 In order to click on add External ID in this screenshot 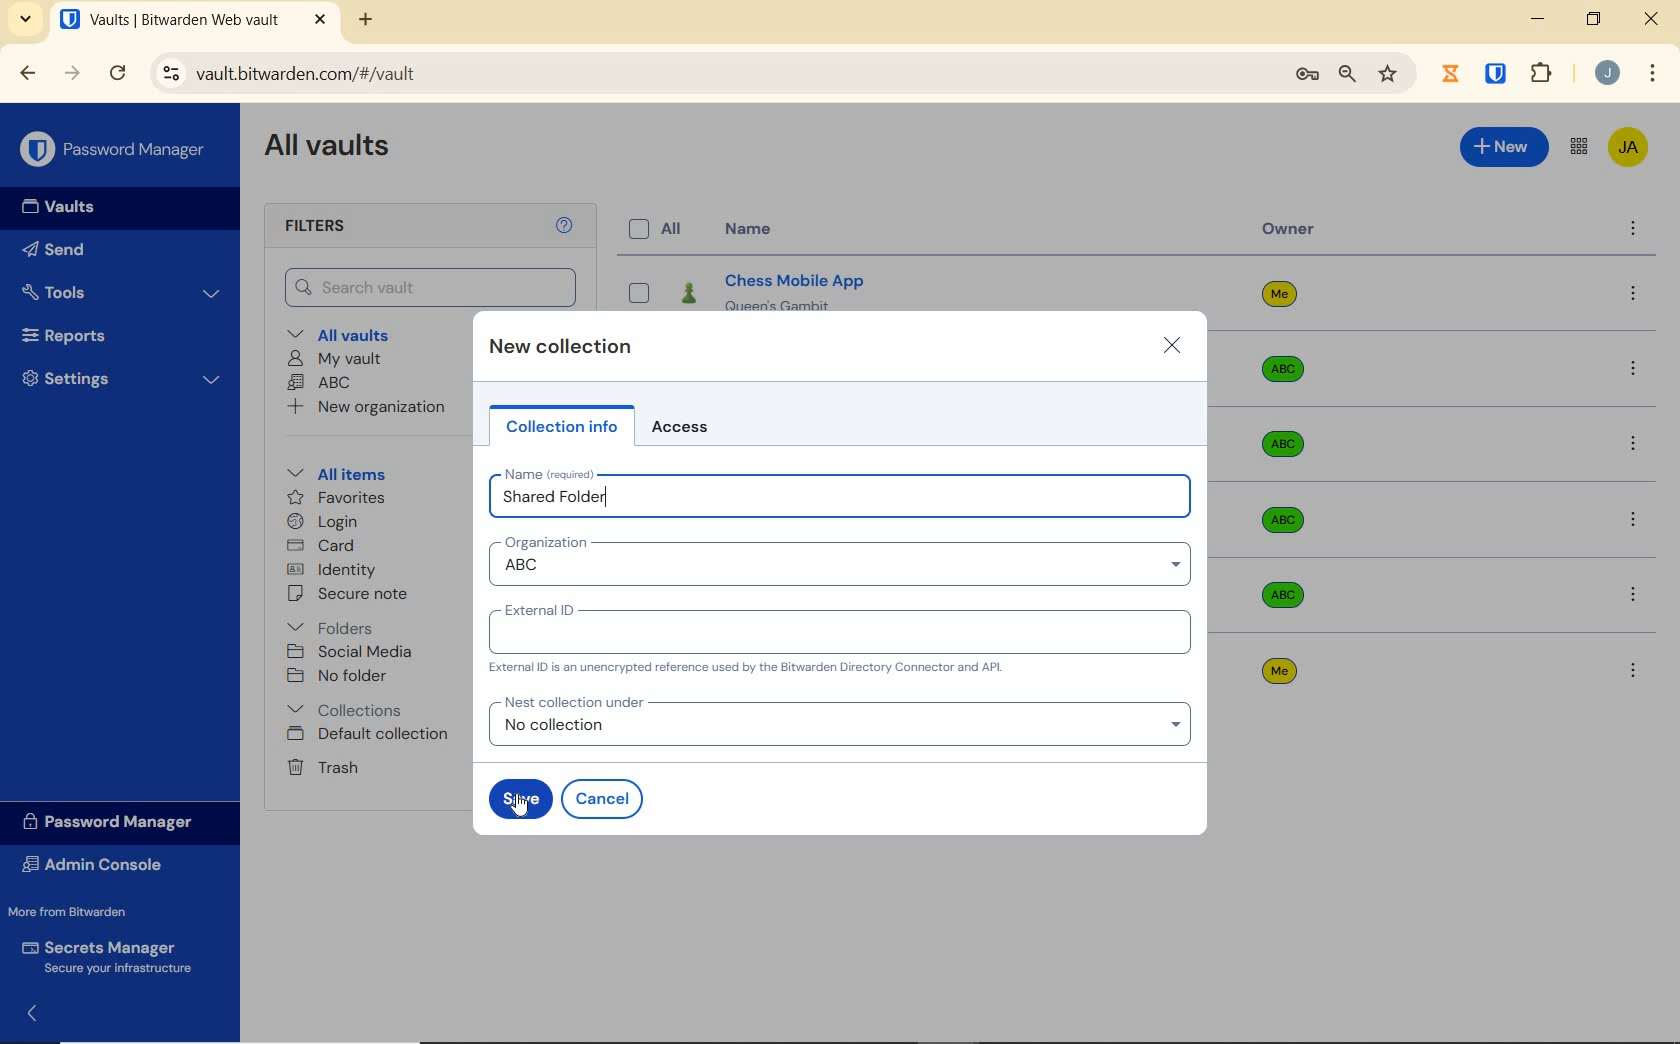, I will do `click(840, 638)`.